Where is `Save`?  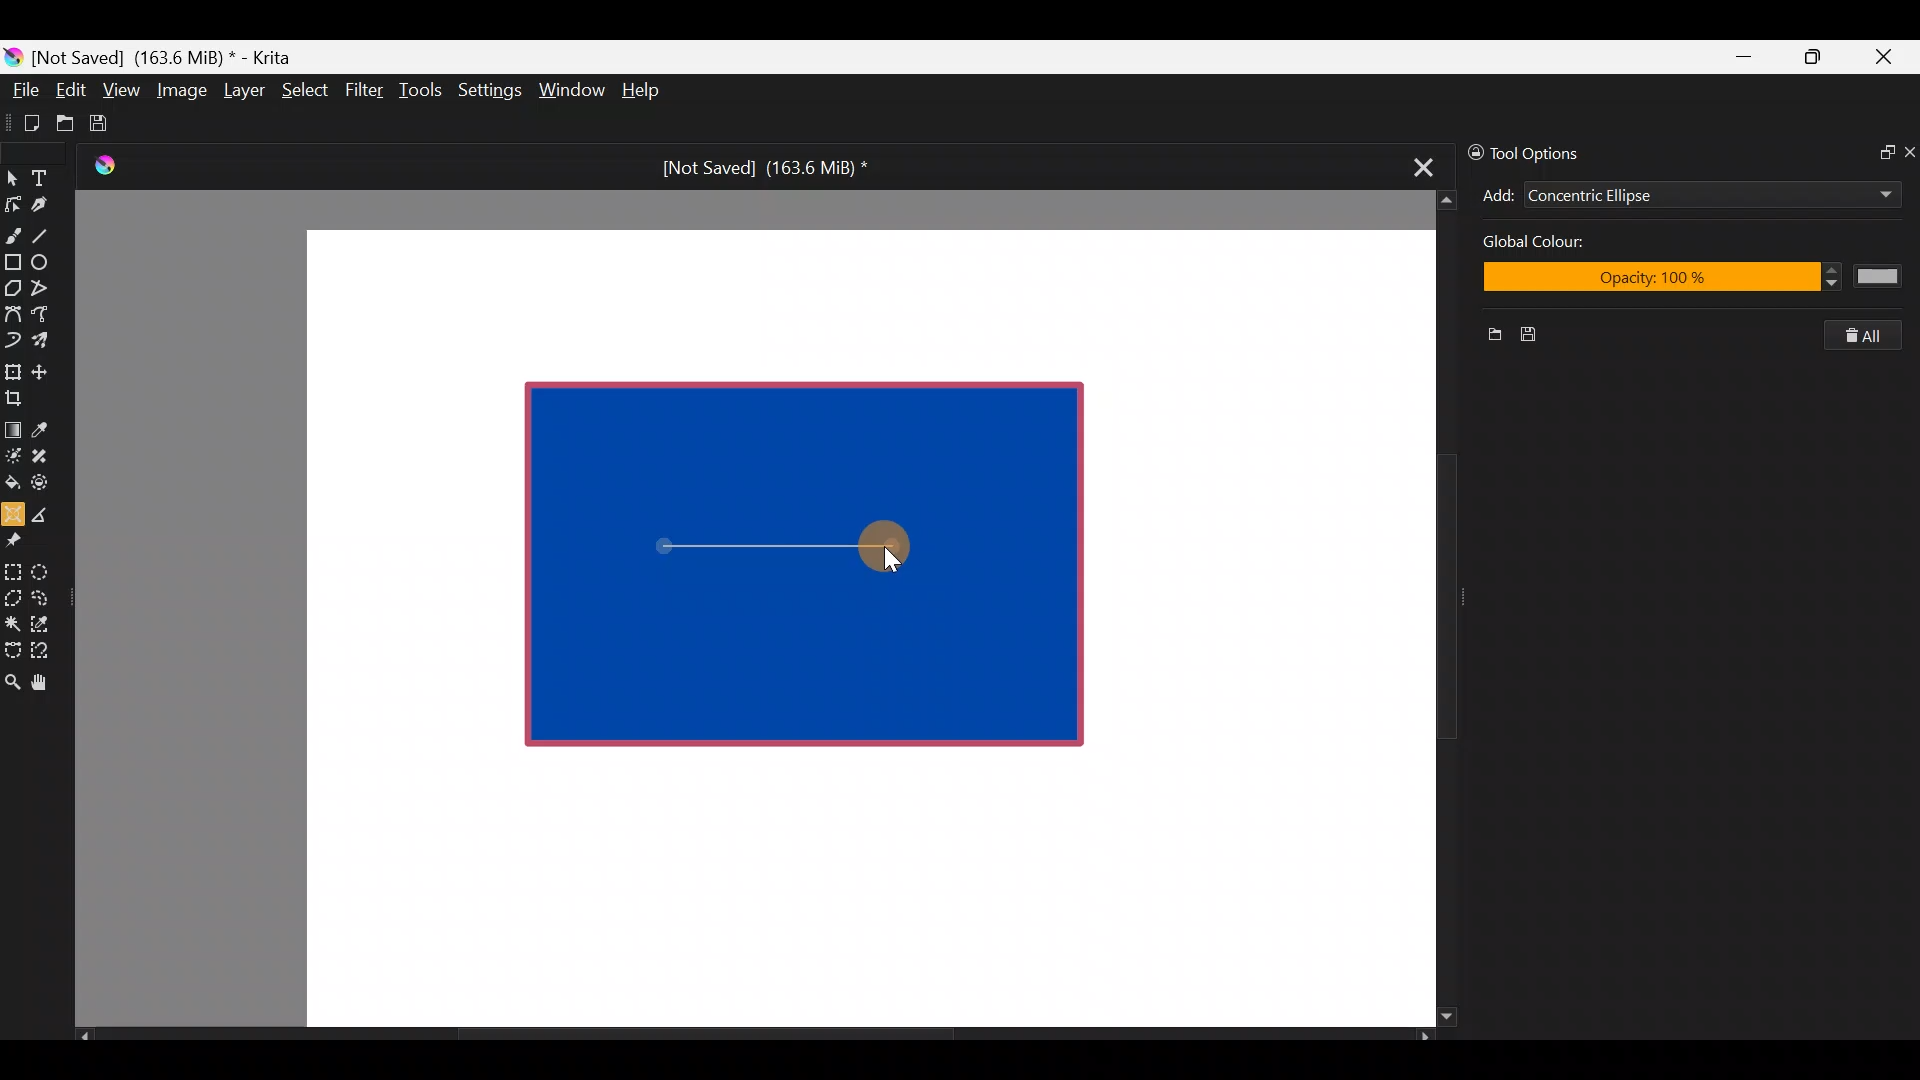 Save is located at coordinates (112, 123).